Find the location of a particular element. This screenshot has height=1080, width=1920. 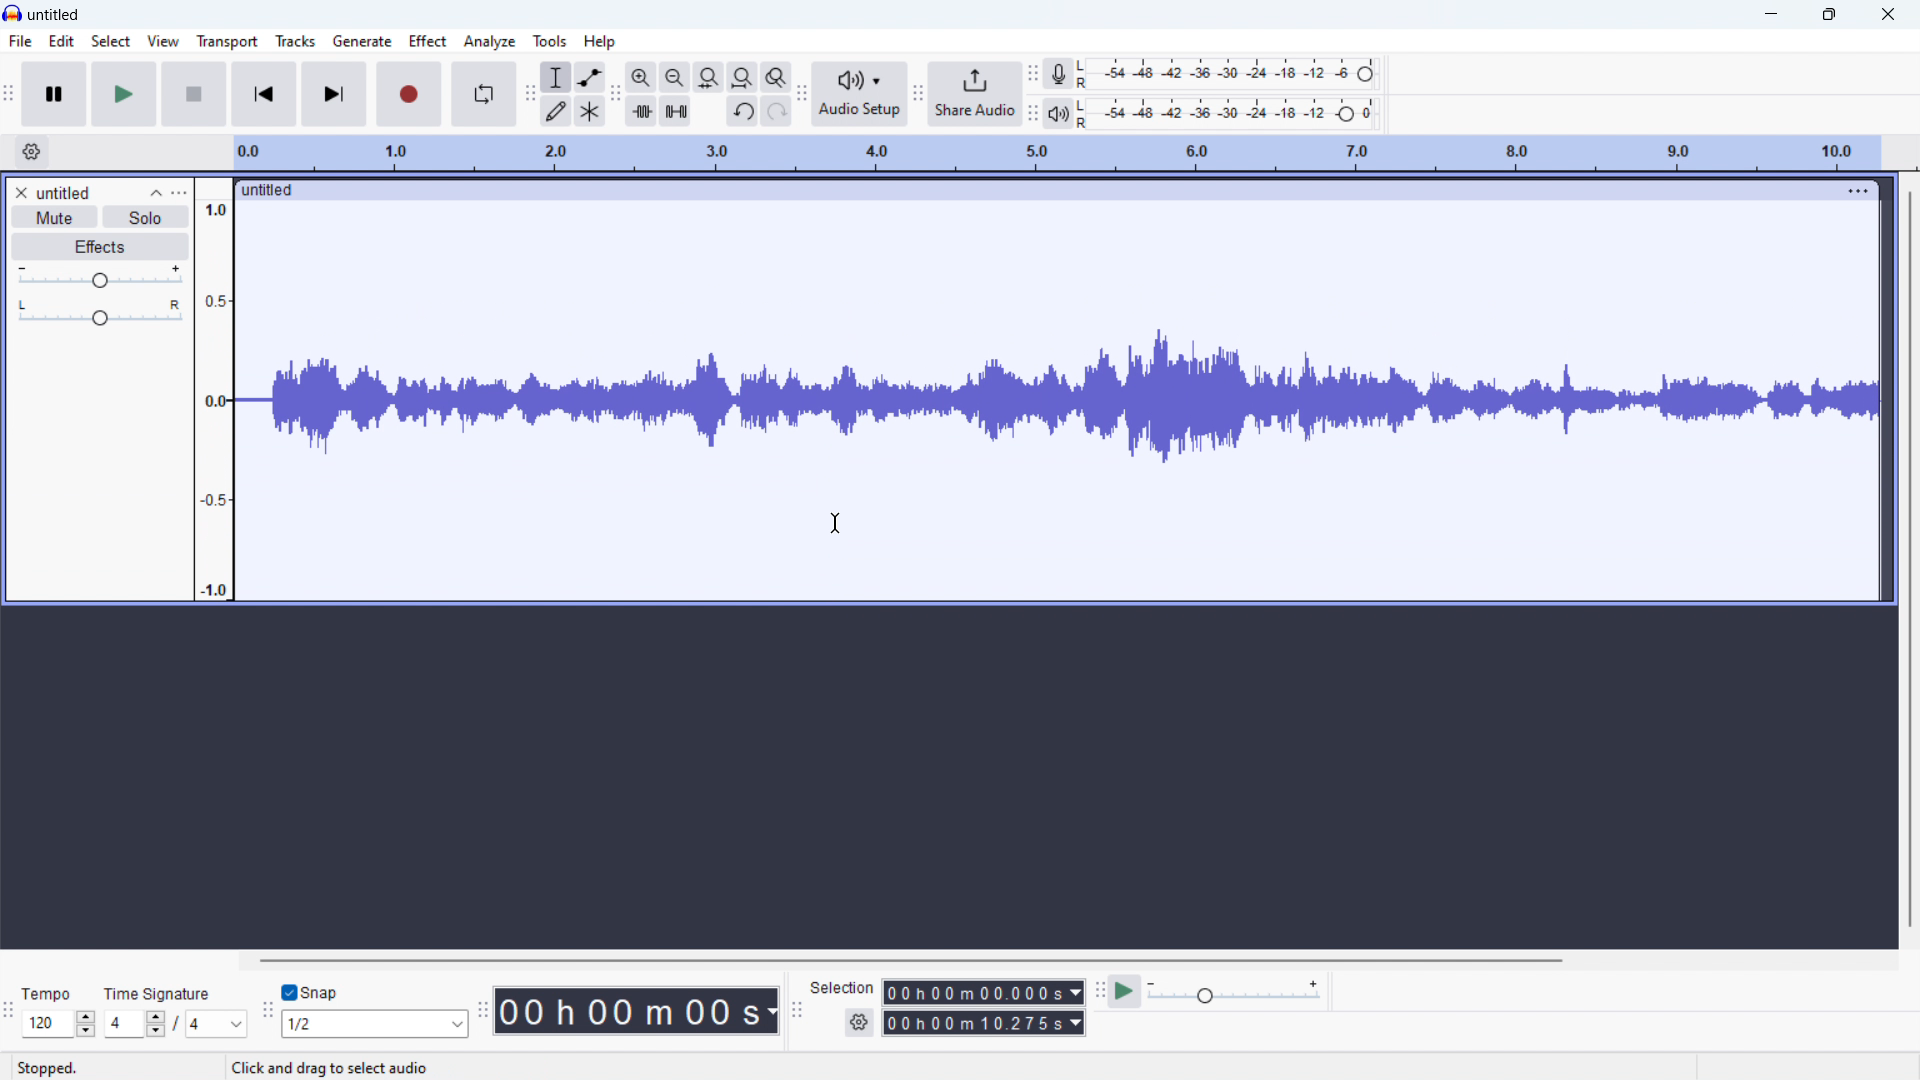

horizontal scrollbar is located at coordinates (909, 957).